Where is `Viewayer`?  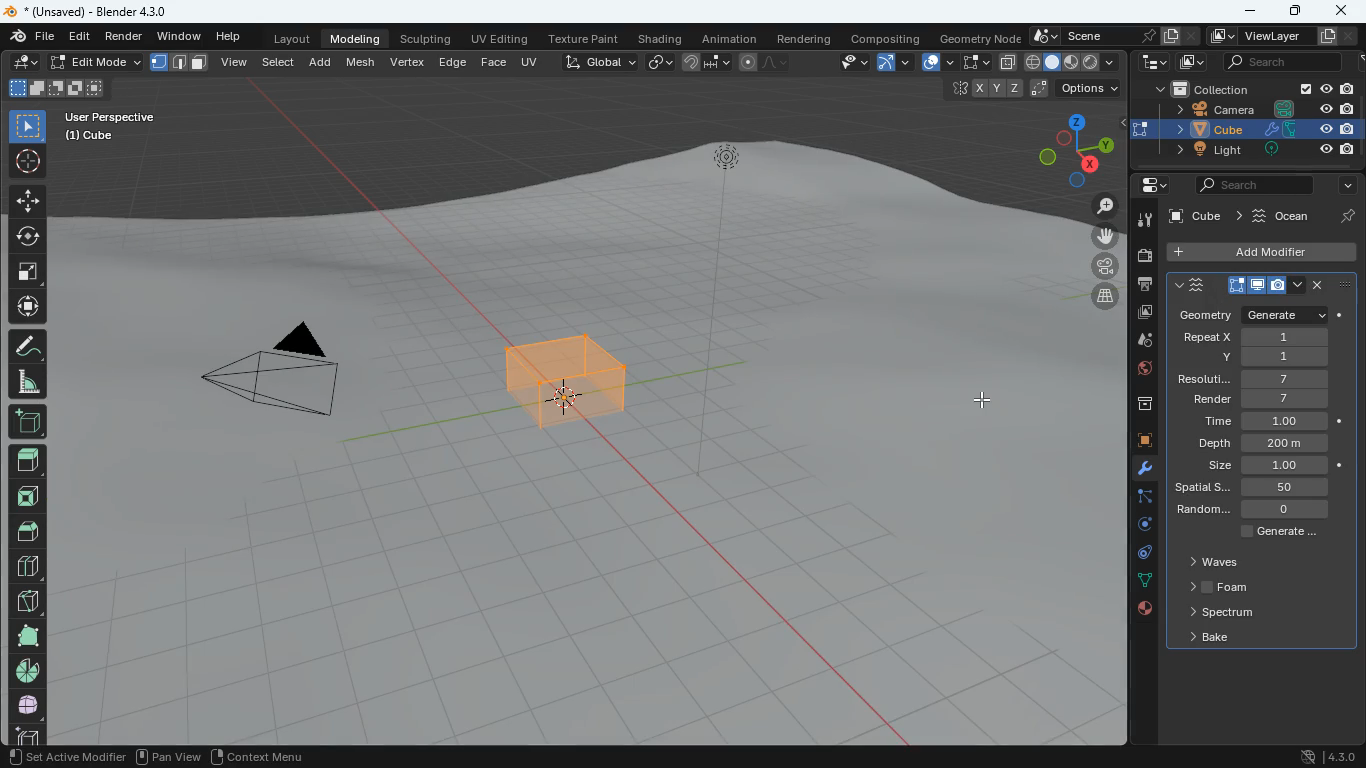 Viewayer is located at coordinates (1271, 37).